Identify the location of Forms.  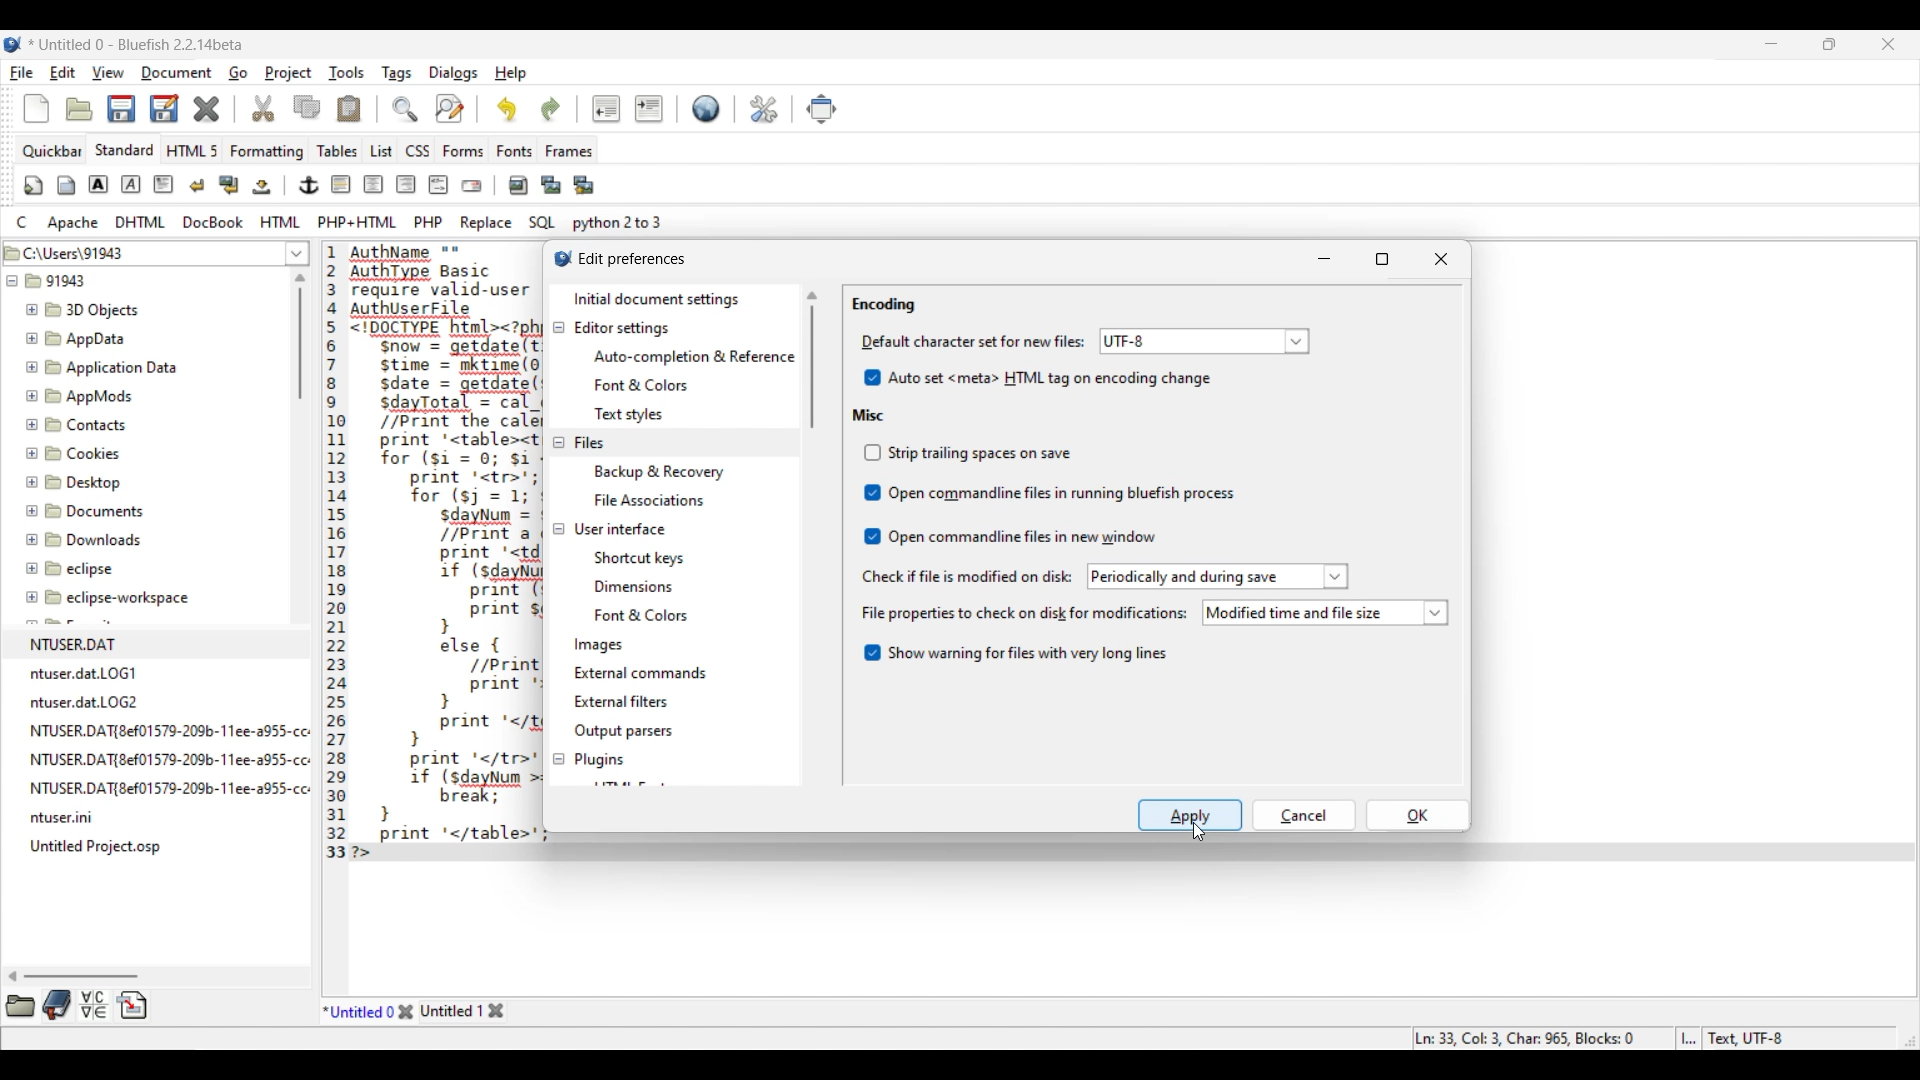
(464, 151).